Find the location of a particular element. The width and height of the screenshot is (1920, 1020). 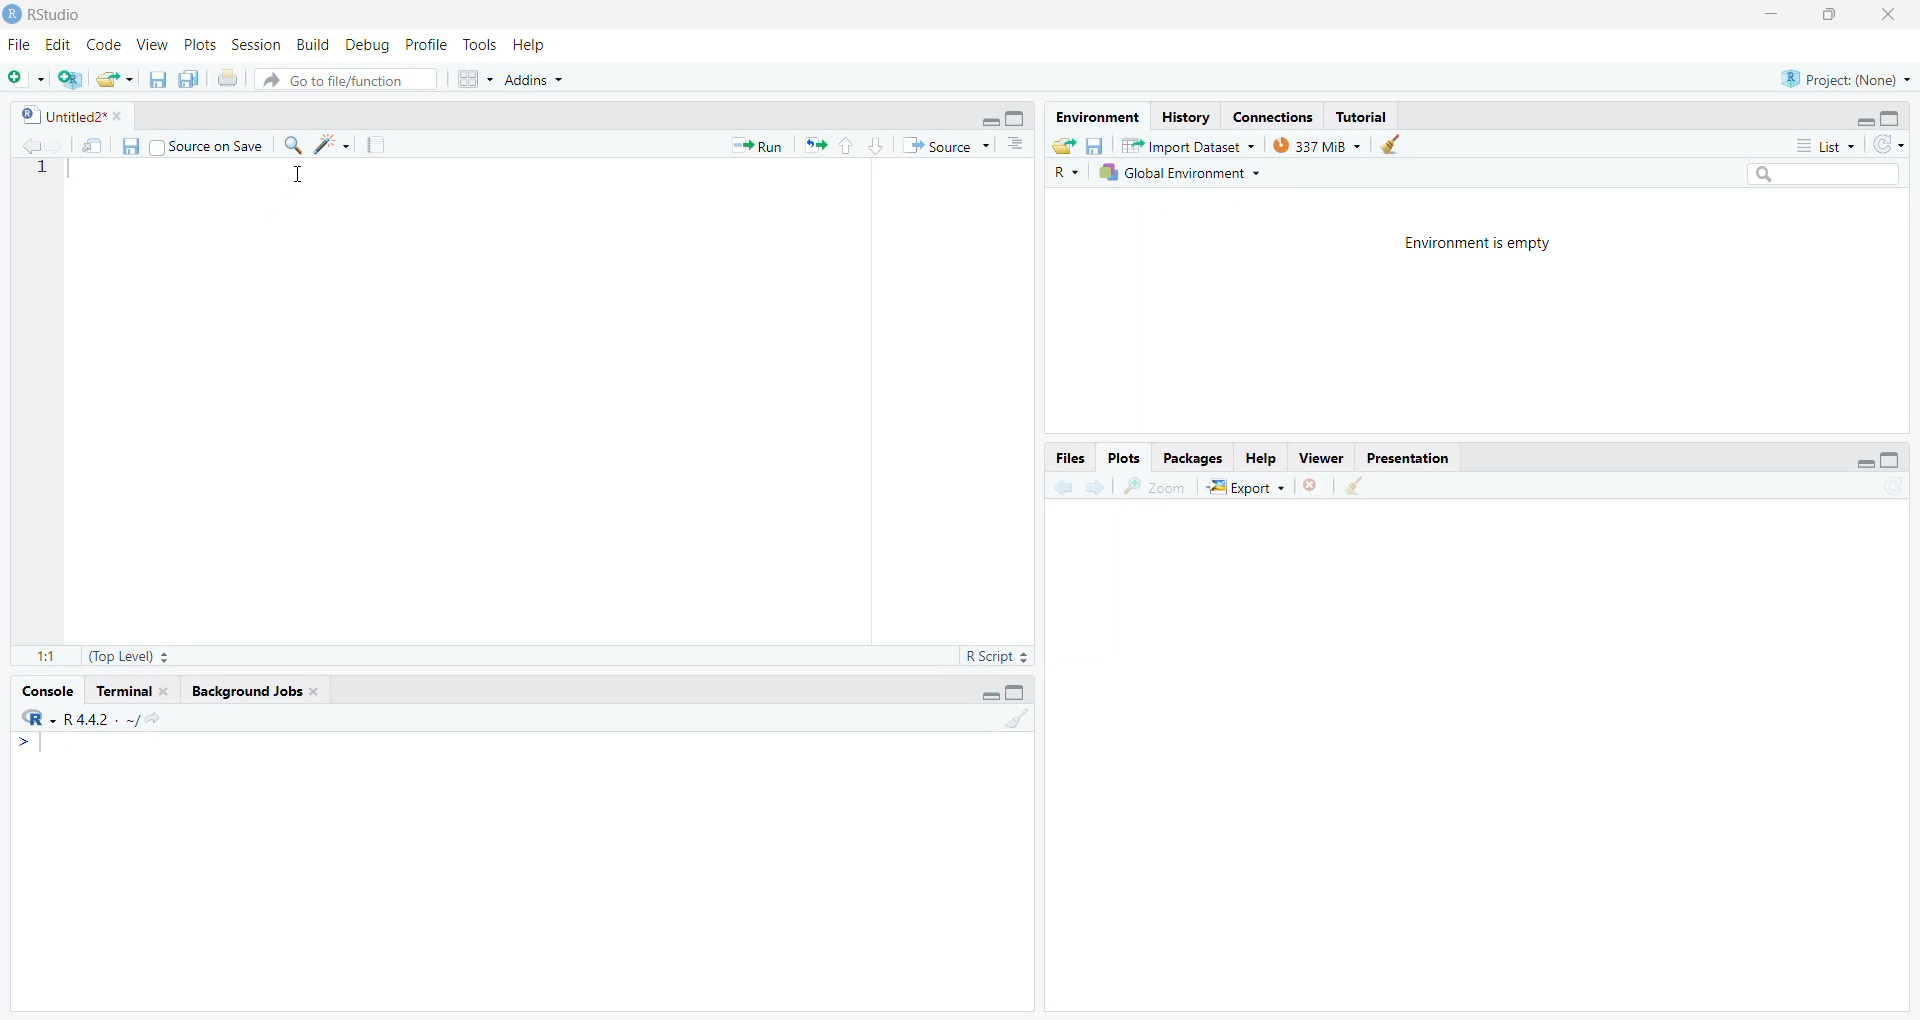

 Addins ~ is located at coordinates (538, 80).